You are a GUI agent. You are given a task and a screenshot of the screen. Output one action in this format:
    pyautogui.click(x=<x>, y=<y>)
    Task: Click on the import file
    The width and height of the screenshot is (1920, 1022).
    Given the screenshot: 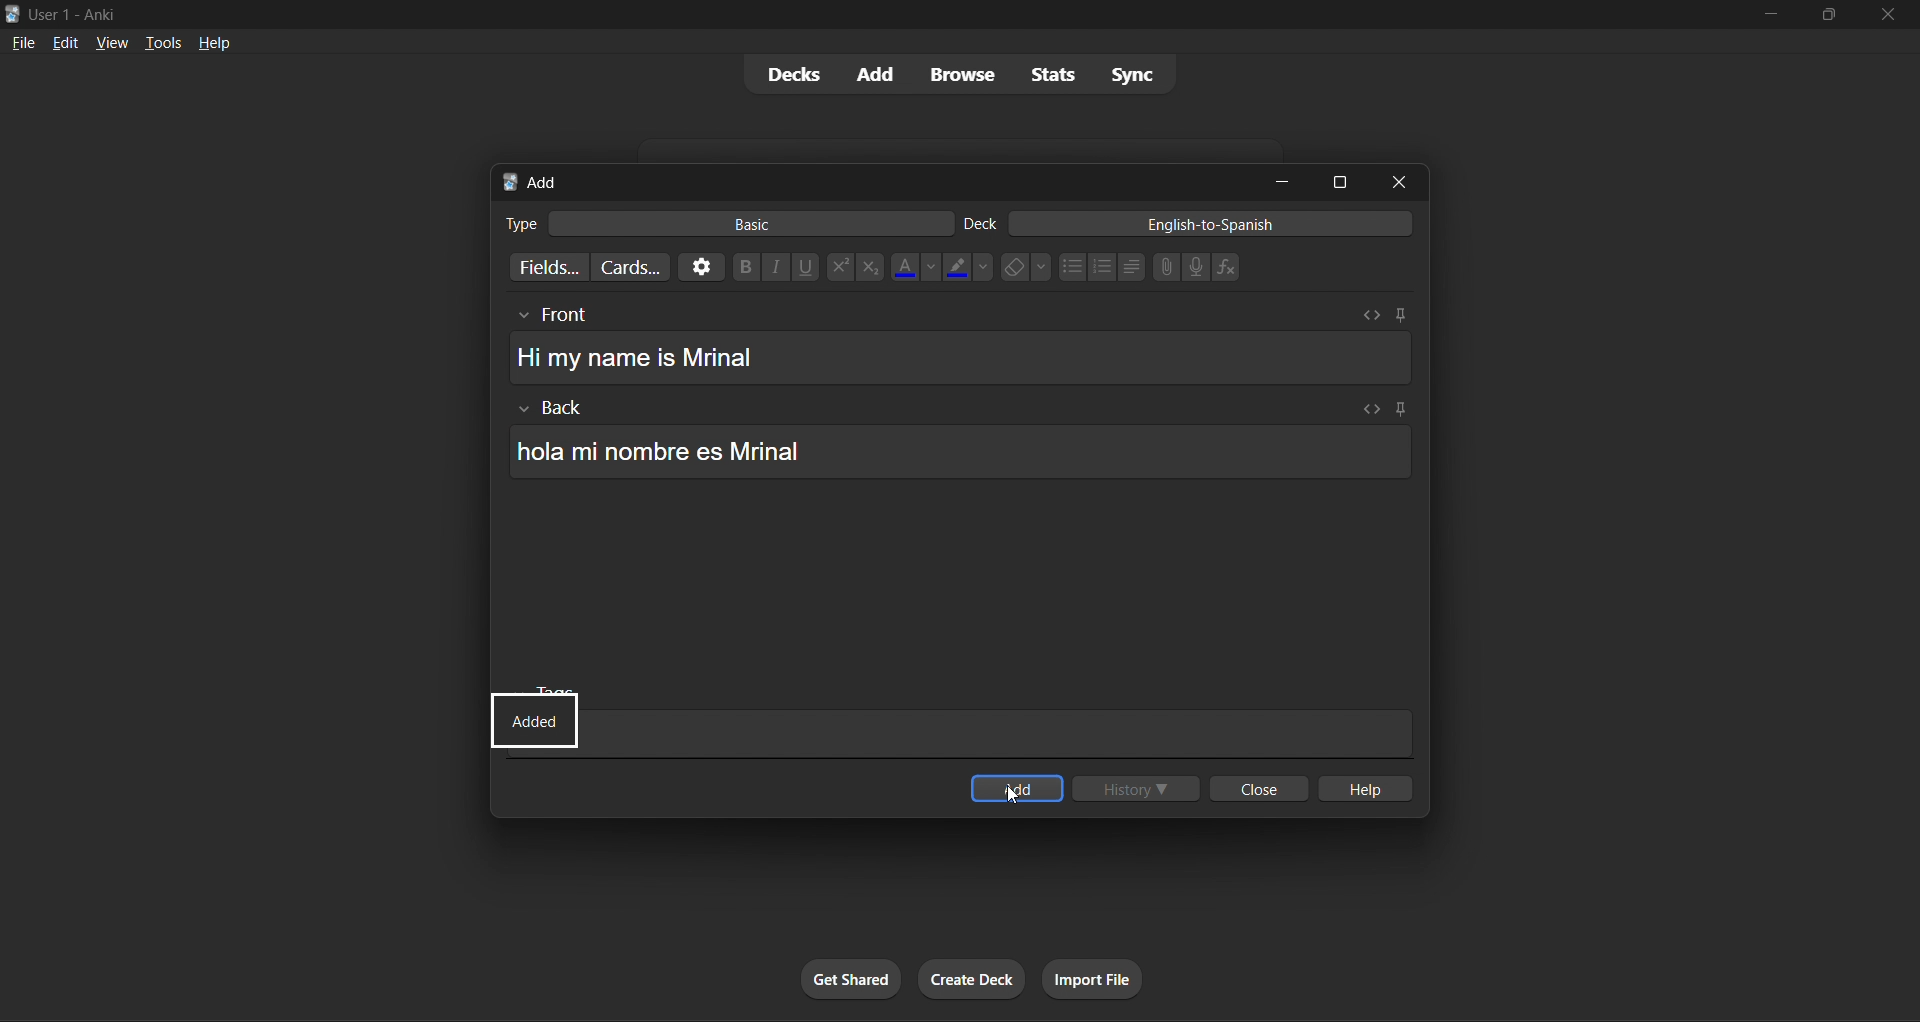 What is the action you would take?
    pyautogui.click(x=1096, y=977)
    